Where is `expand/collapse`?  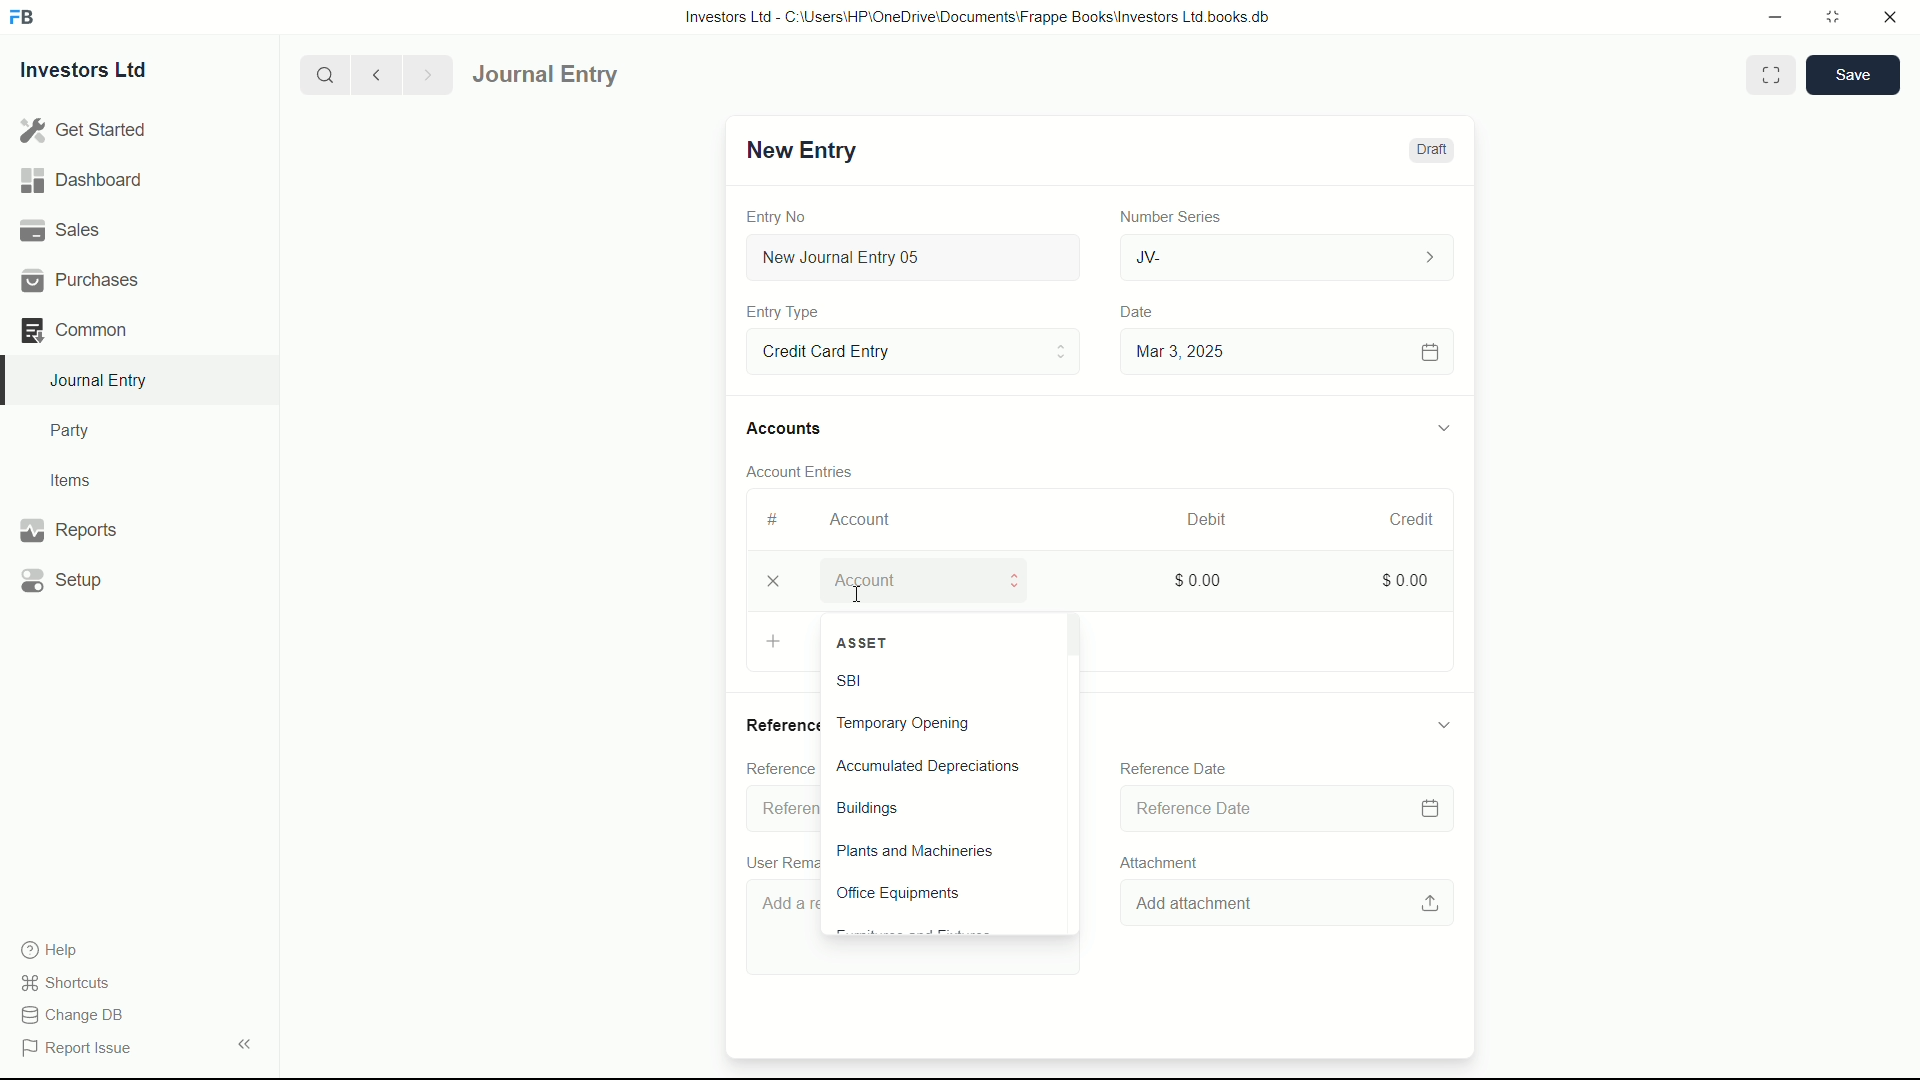
expand/collapse is located at coordinates (1442, 425).